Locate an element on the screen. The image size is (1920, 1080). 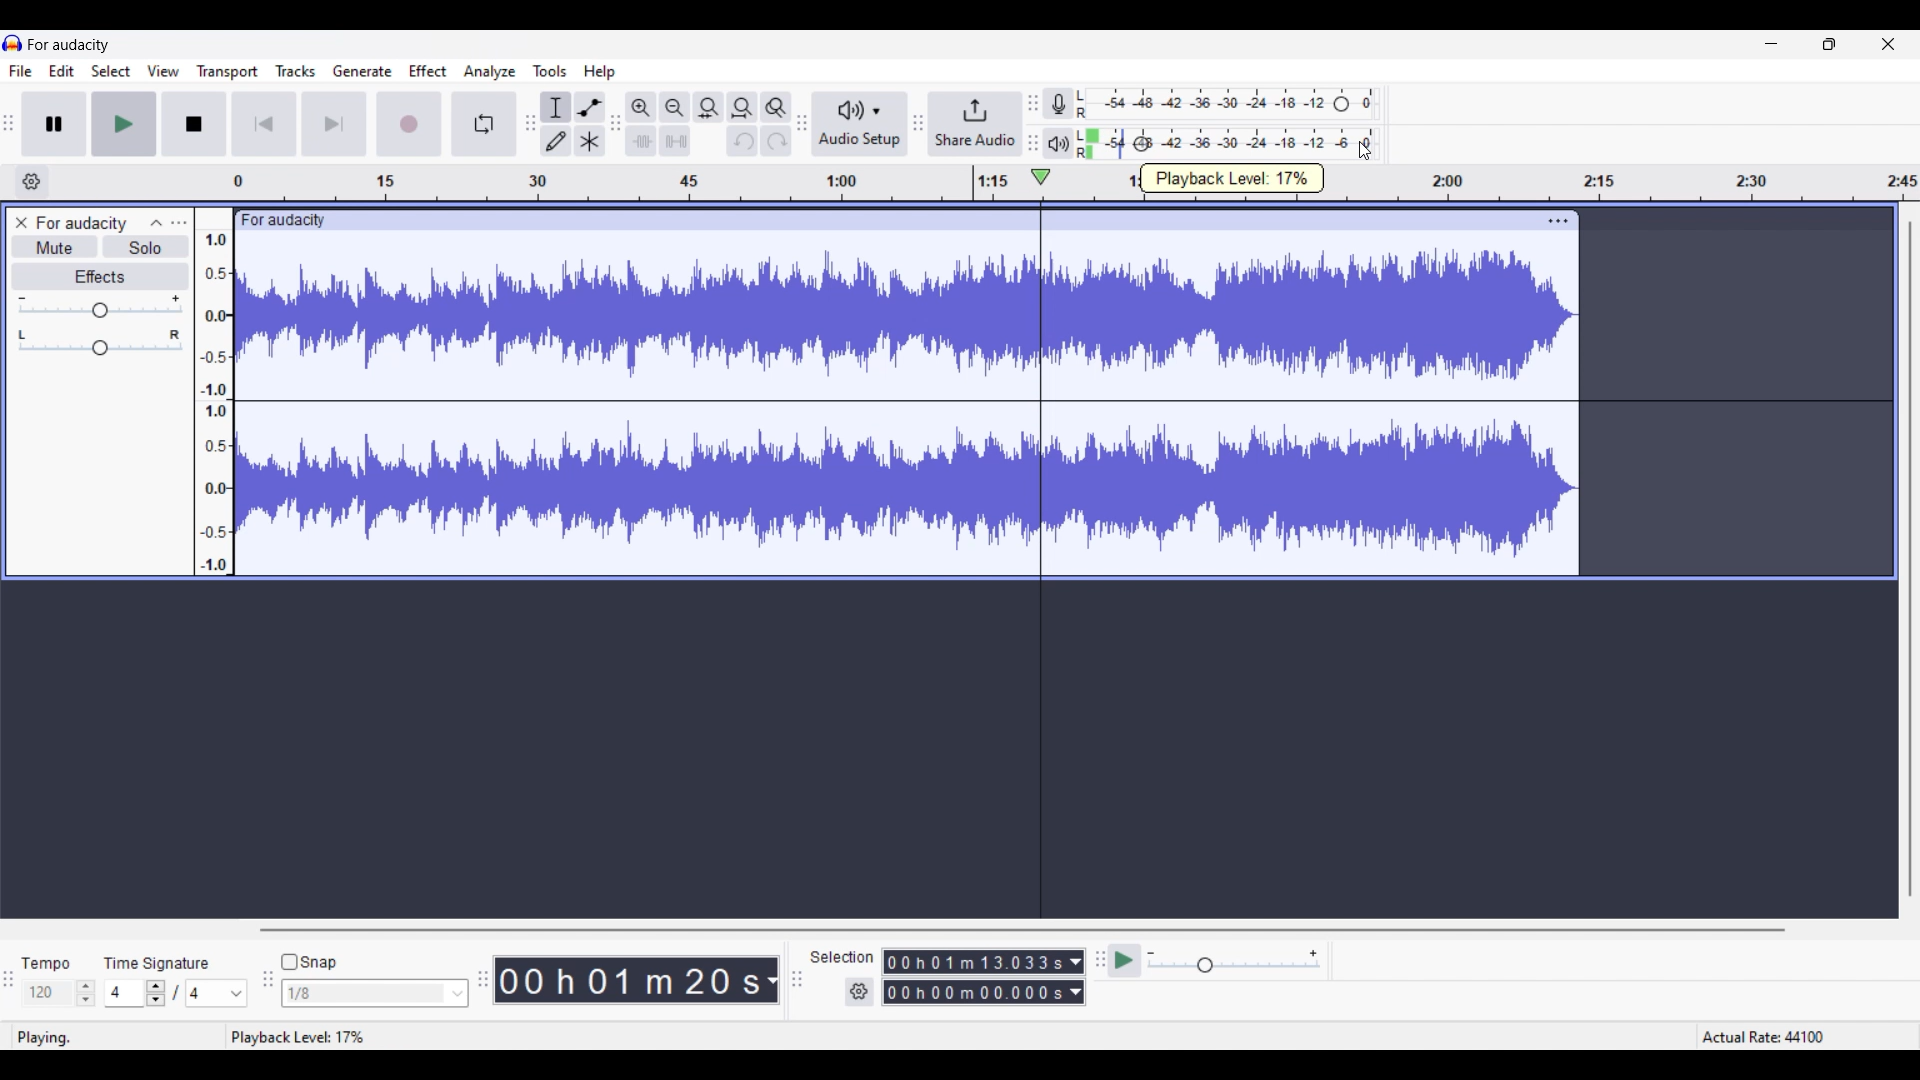
Selection settings is located at coordinates (859, 991).